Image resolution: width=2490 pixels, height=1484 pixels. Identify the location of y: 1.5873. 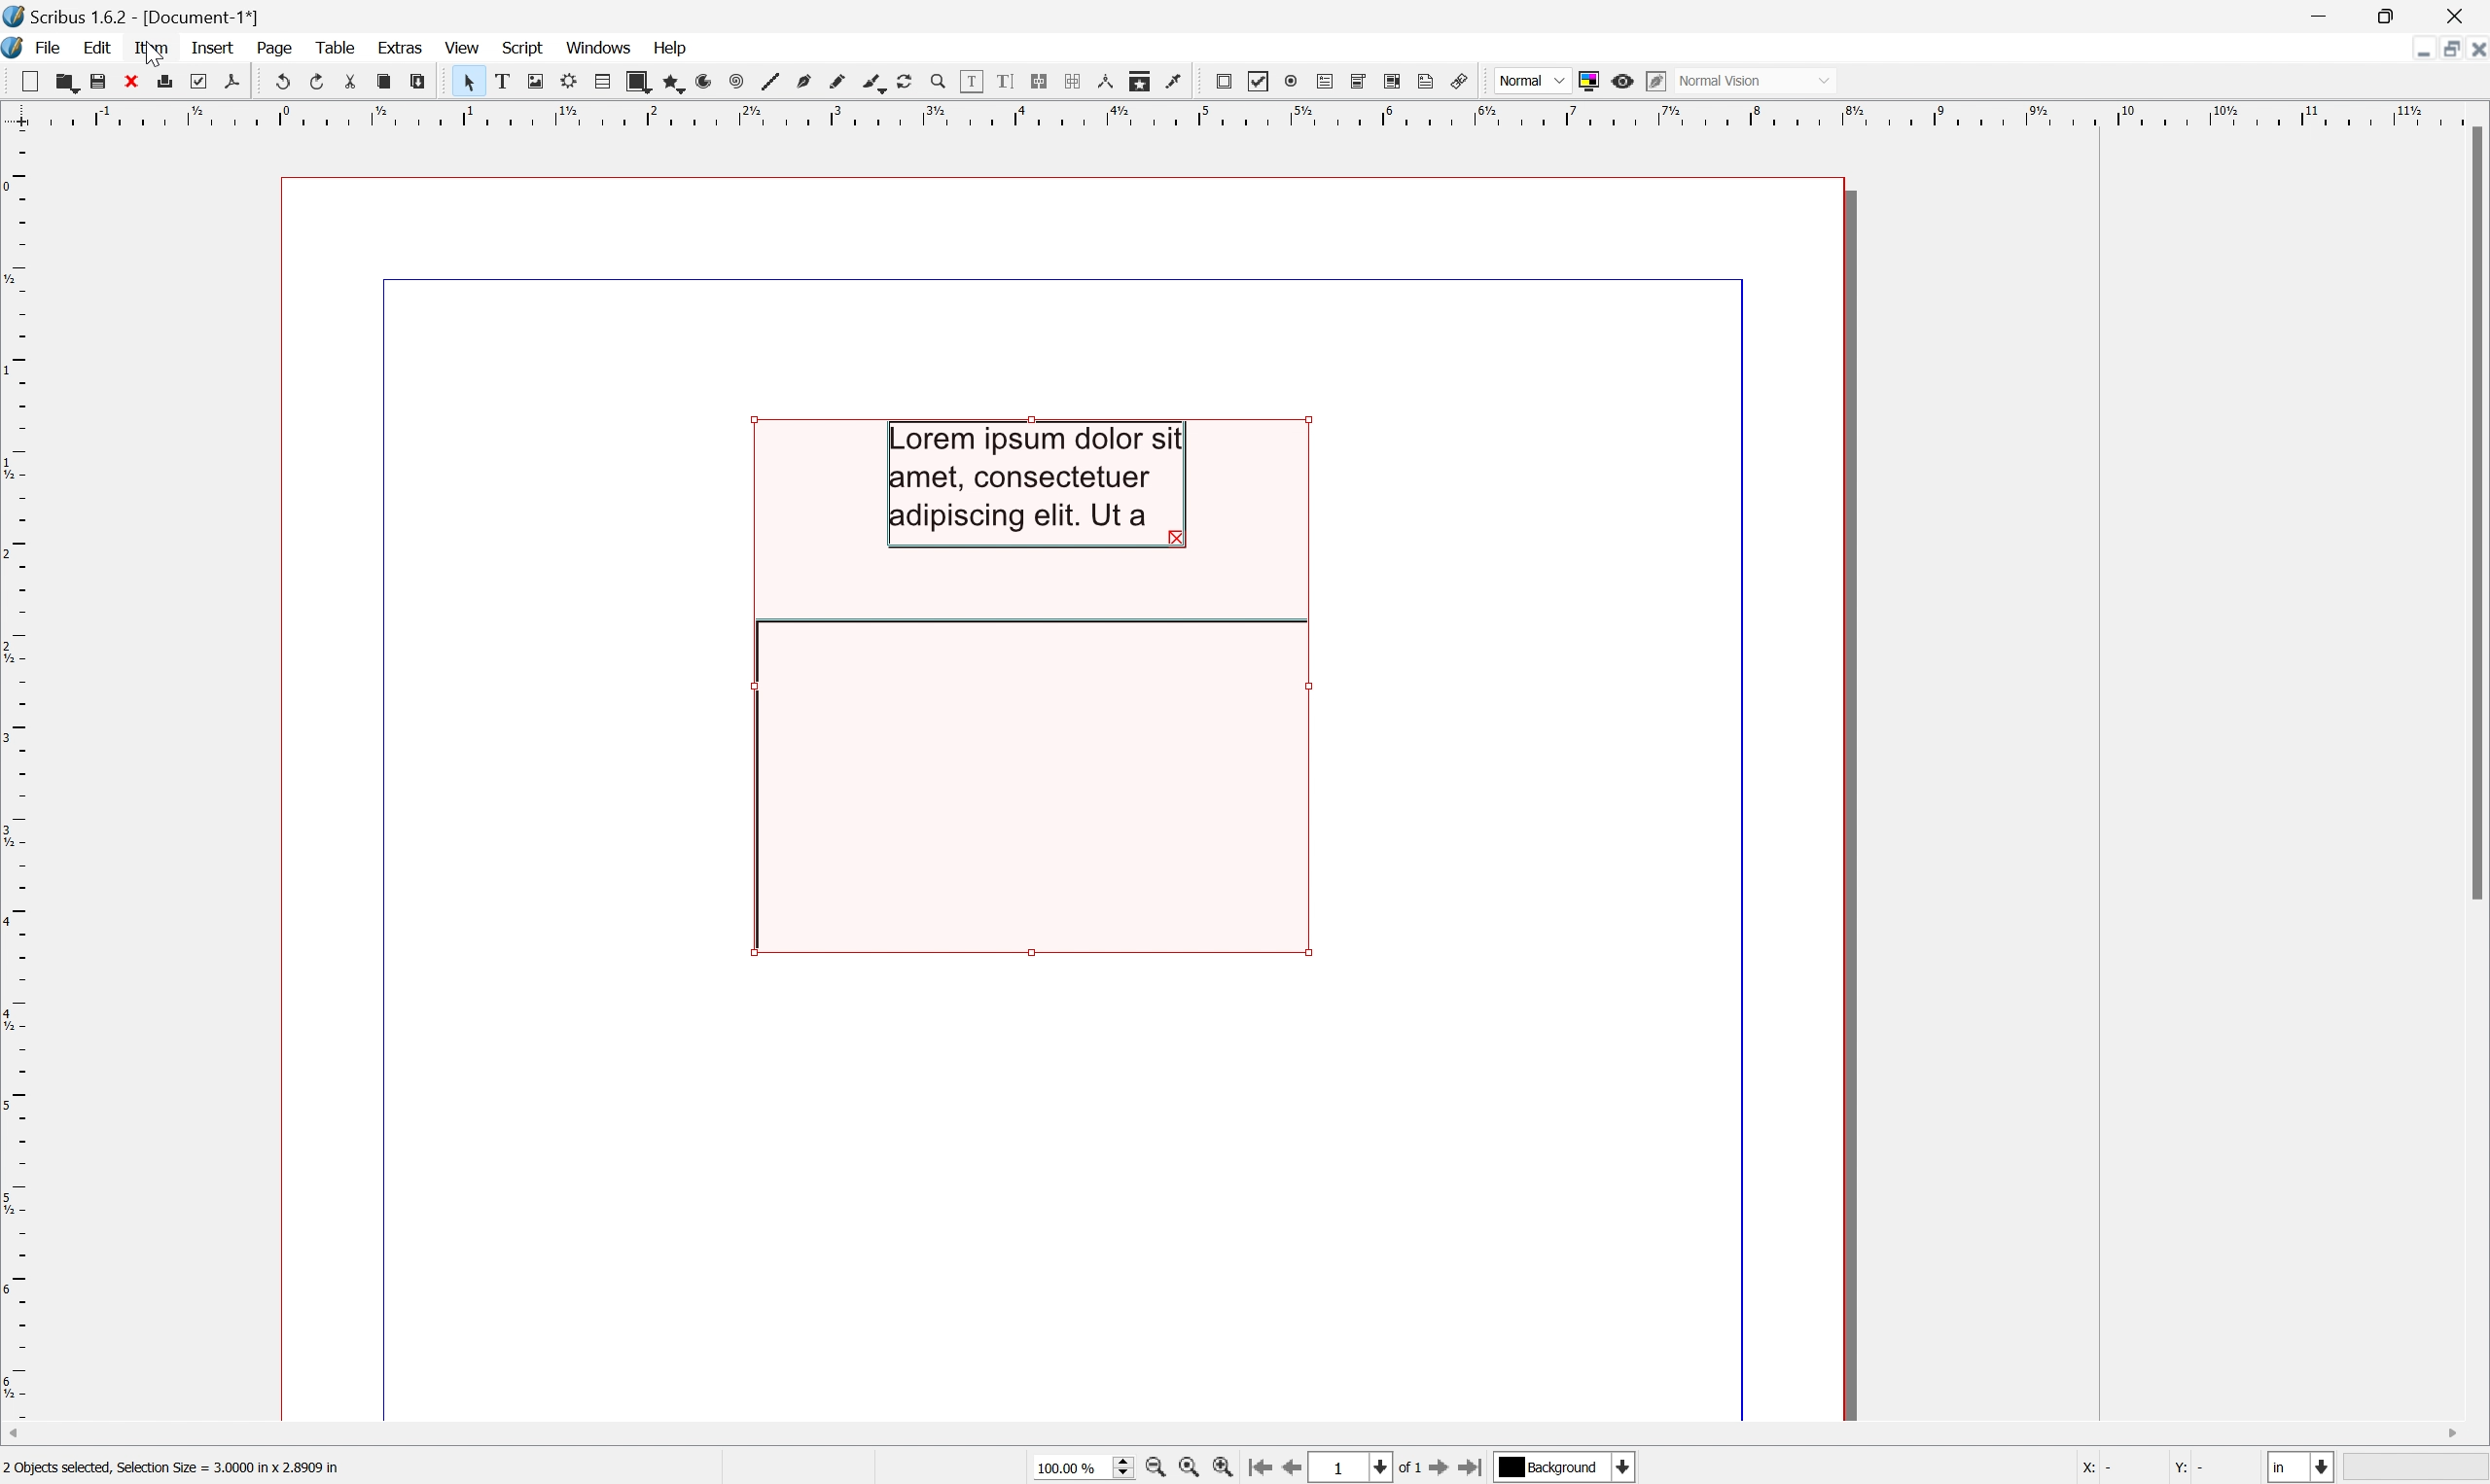
(2206, 1470).